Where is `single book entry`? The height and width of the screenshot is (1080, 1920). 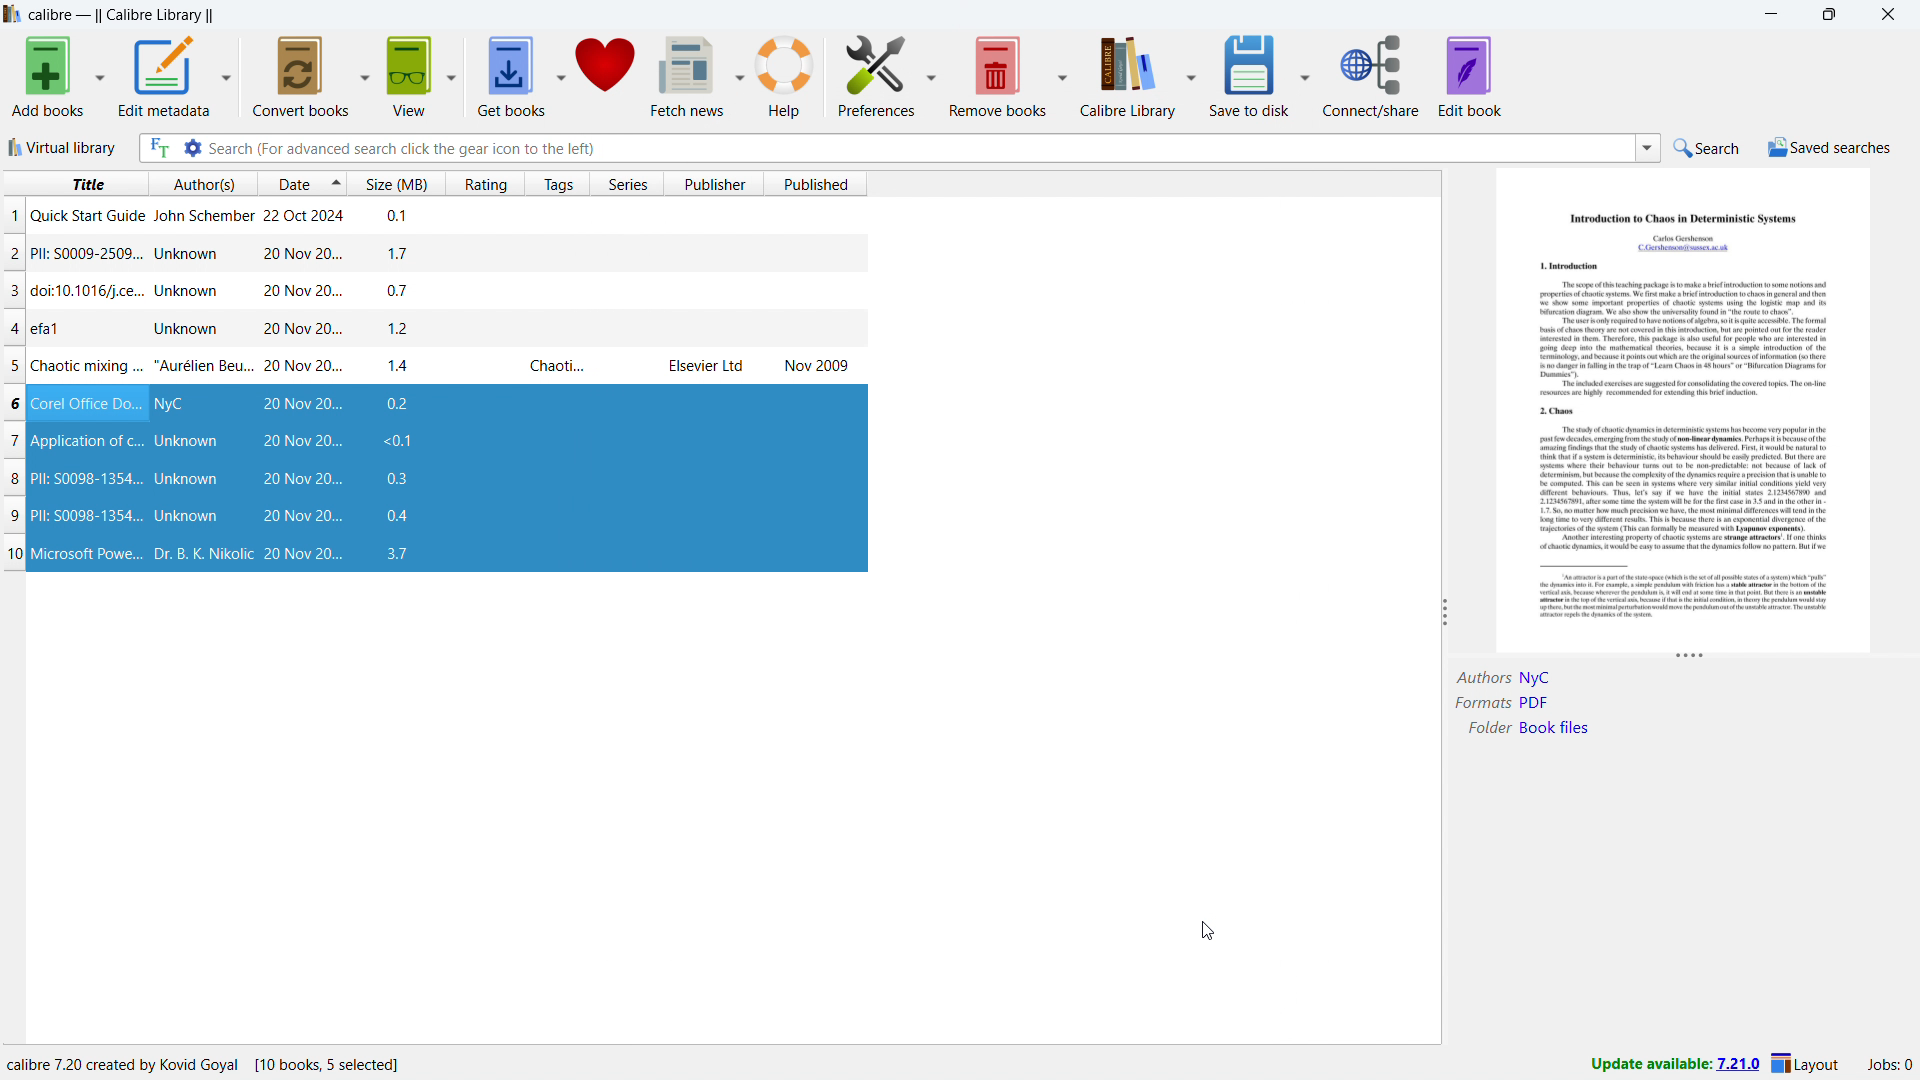 single book entry is located at coordinates (431, 367).